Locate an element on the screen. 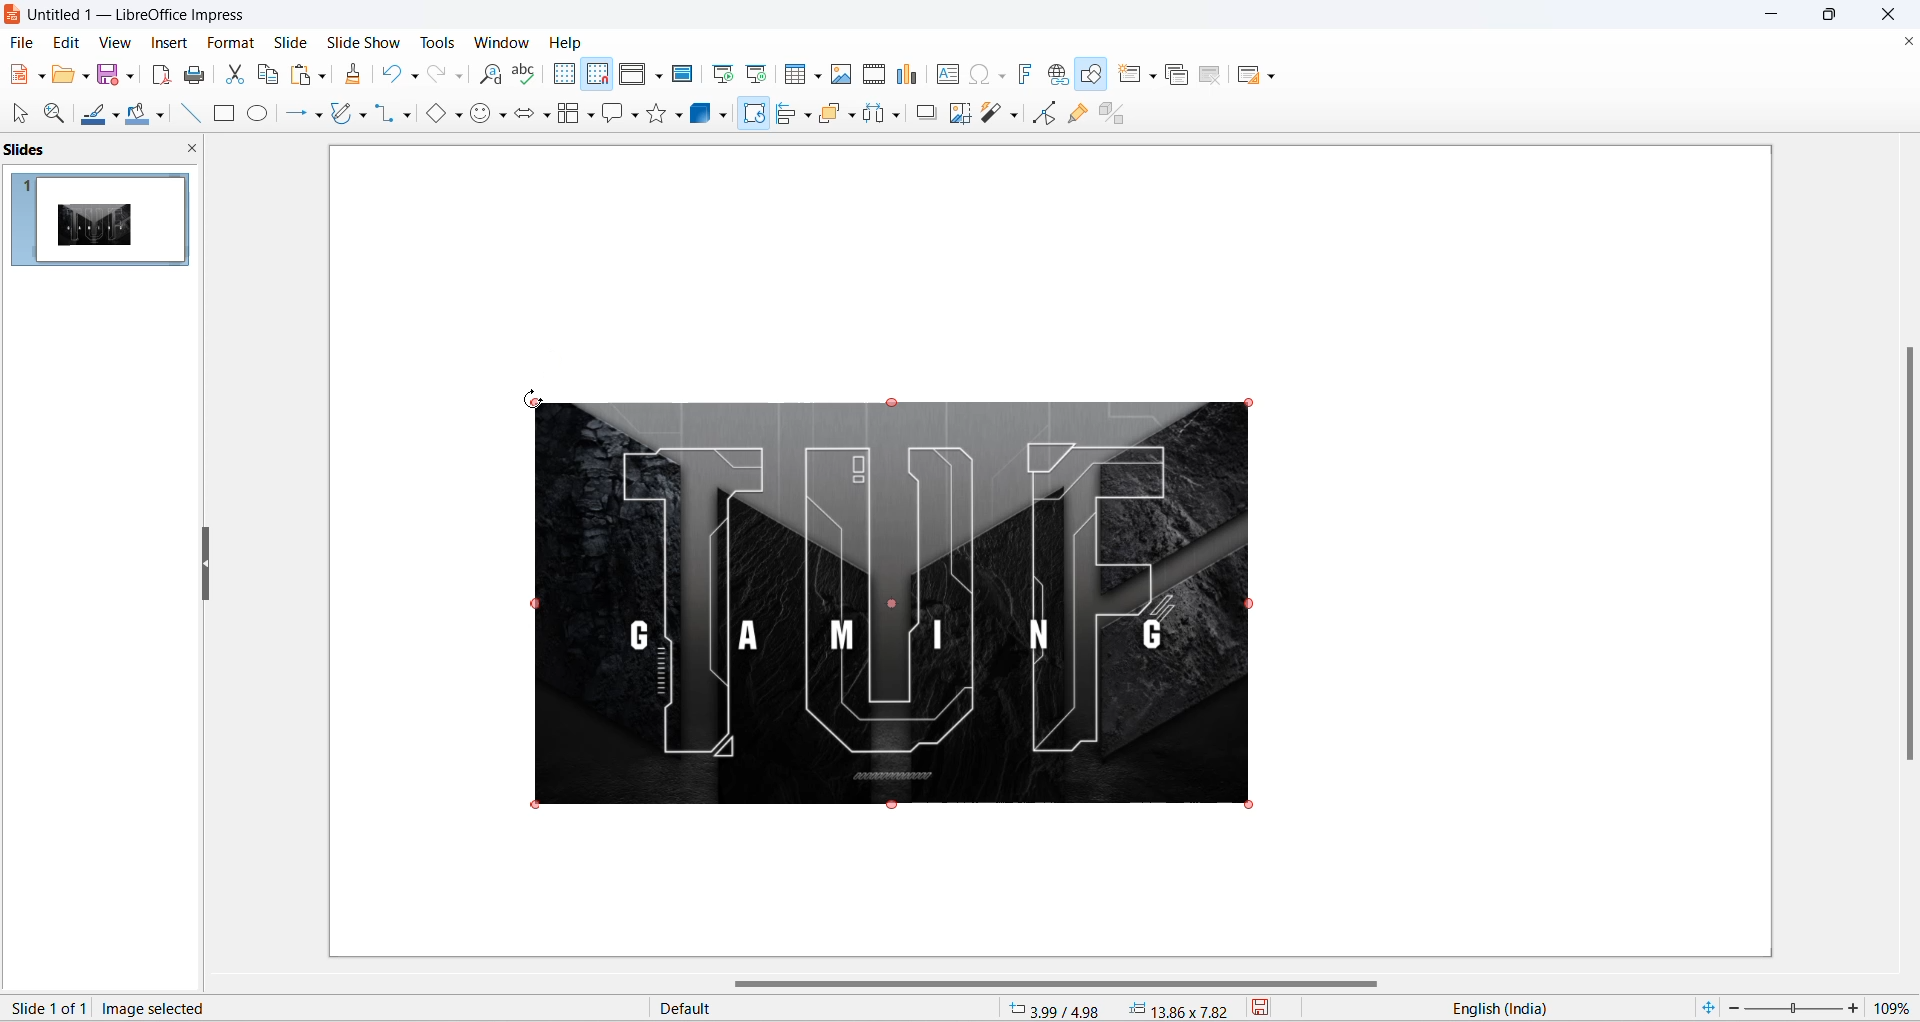 This screenshot has height=1022, width=1920. view is located at coordinates (113, 42).